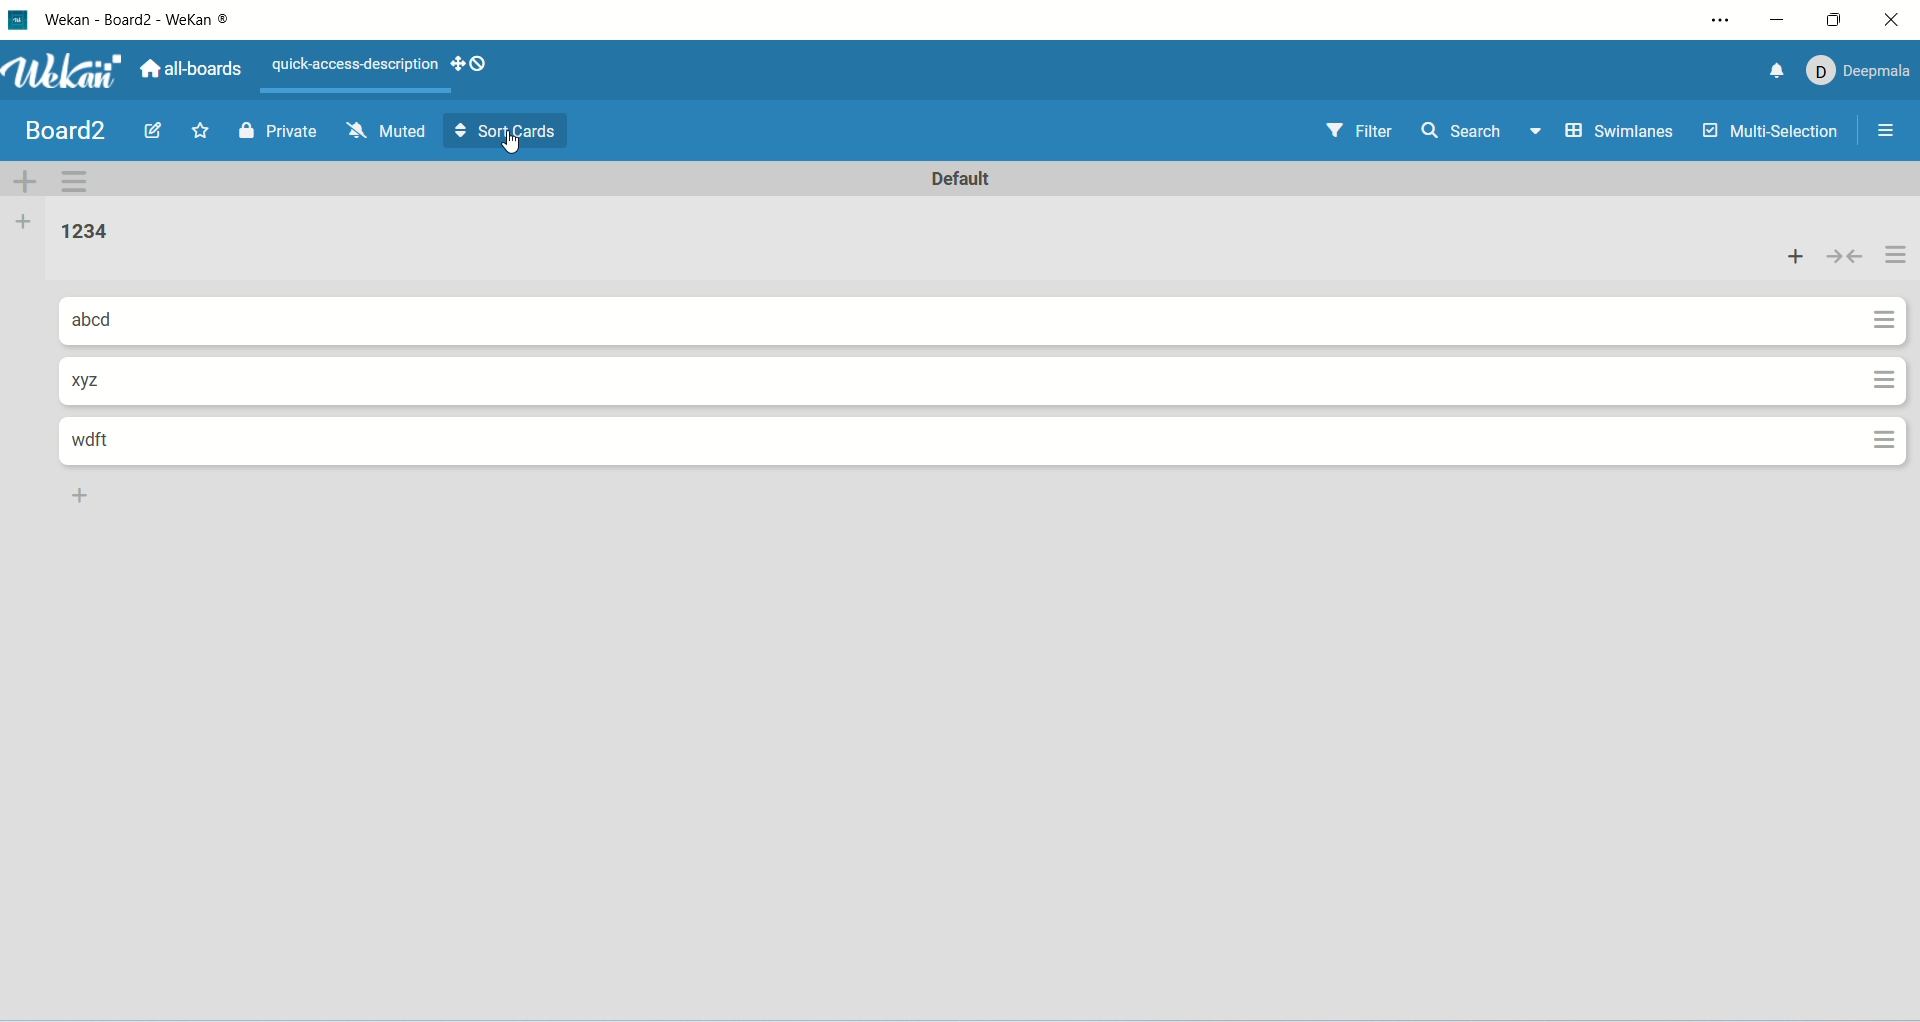 The height and width of the screenshot is (1022, 1920). I want to click on text, so click(347, 64).